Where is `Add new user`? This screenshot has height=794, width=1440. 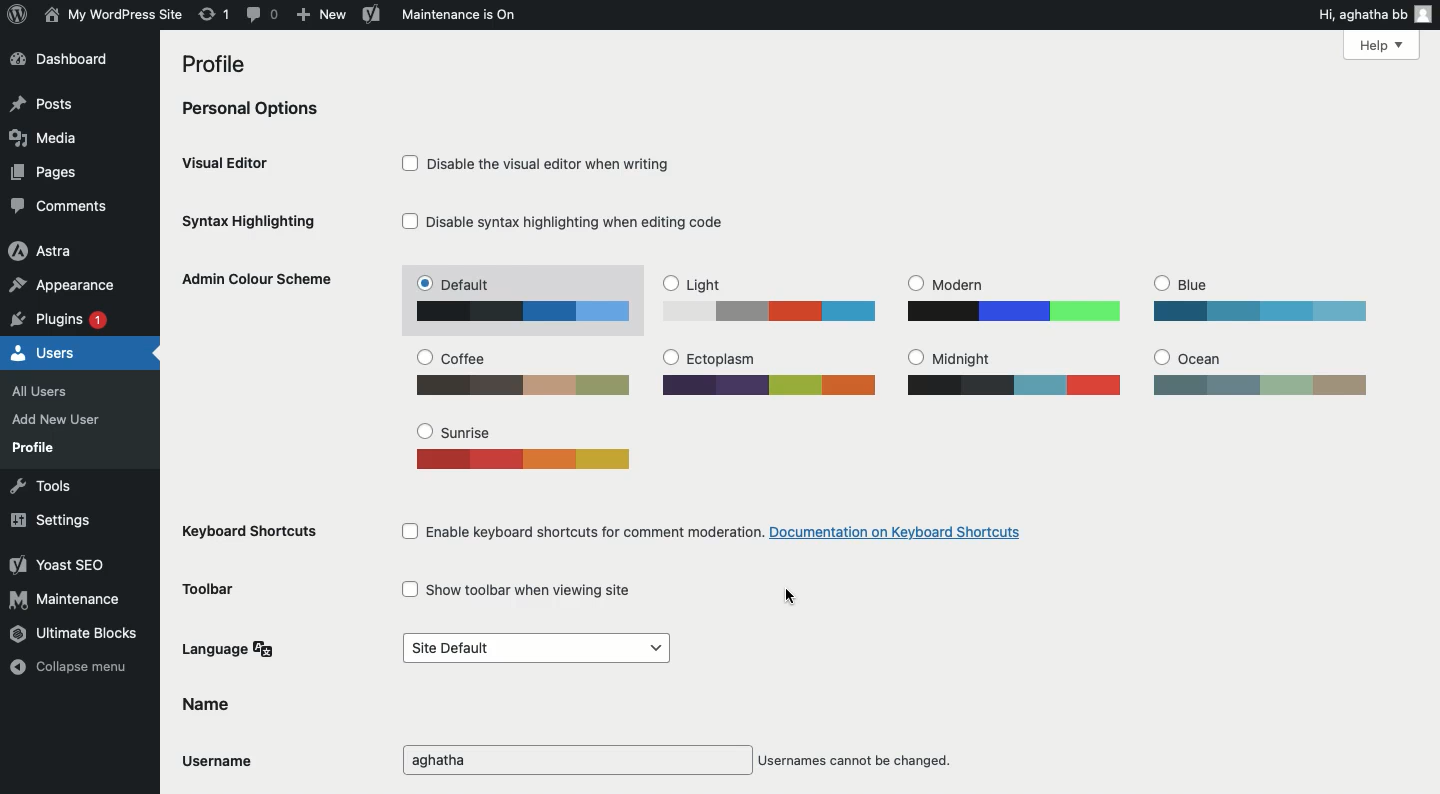
Add new user is located at coordinates (61, 420).